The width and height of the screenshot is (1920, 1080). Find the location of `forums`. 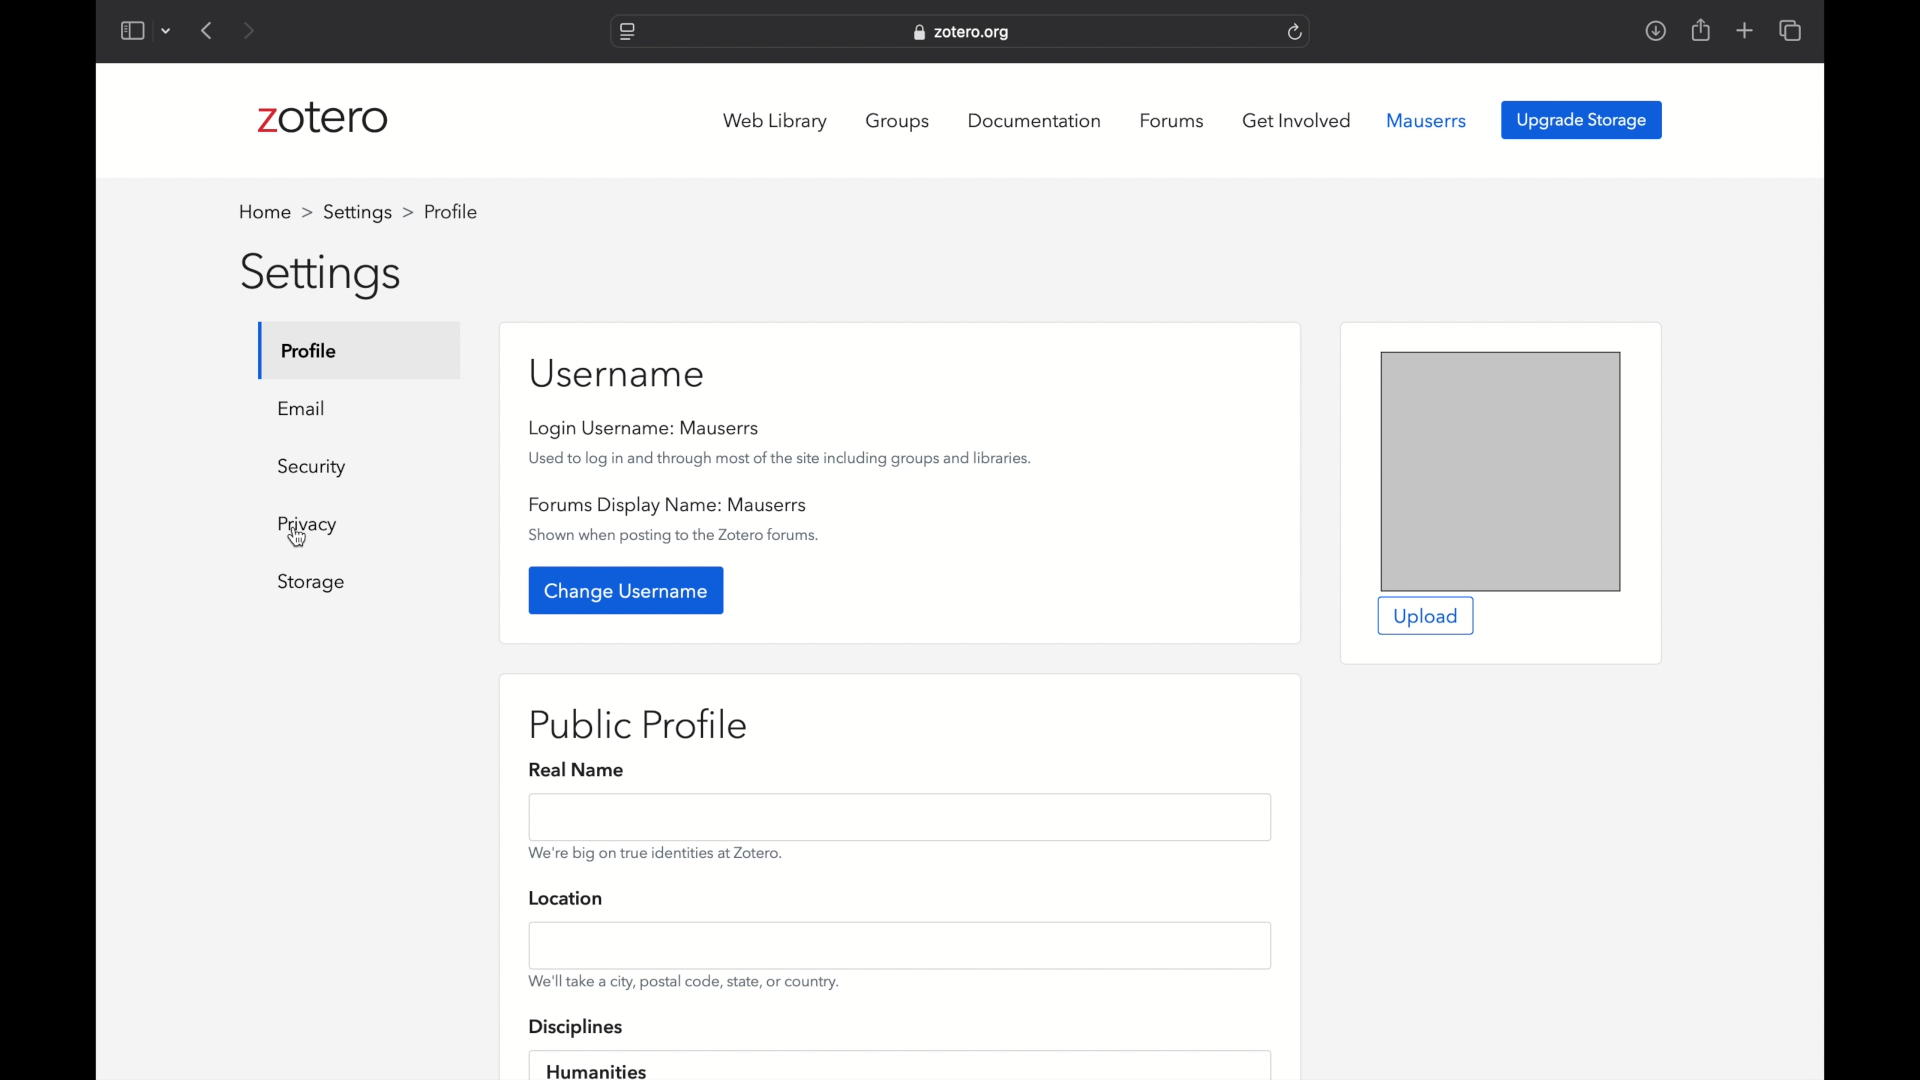

forums is located at coordinates (1175, 121).